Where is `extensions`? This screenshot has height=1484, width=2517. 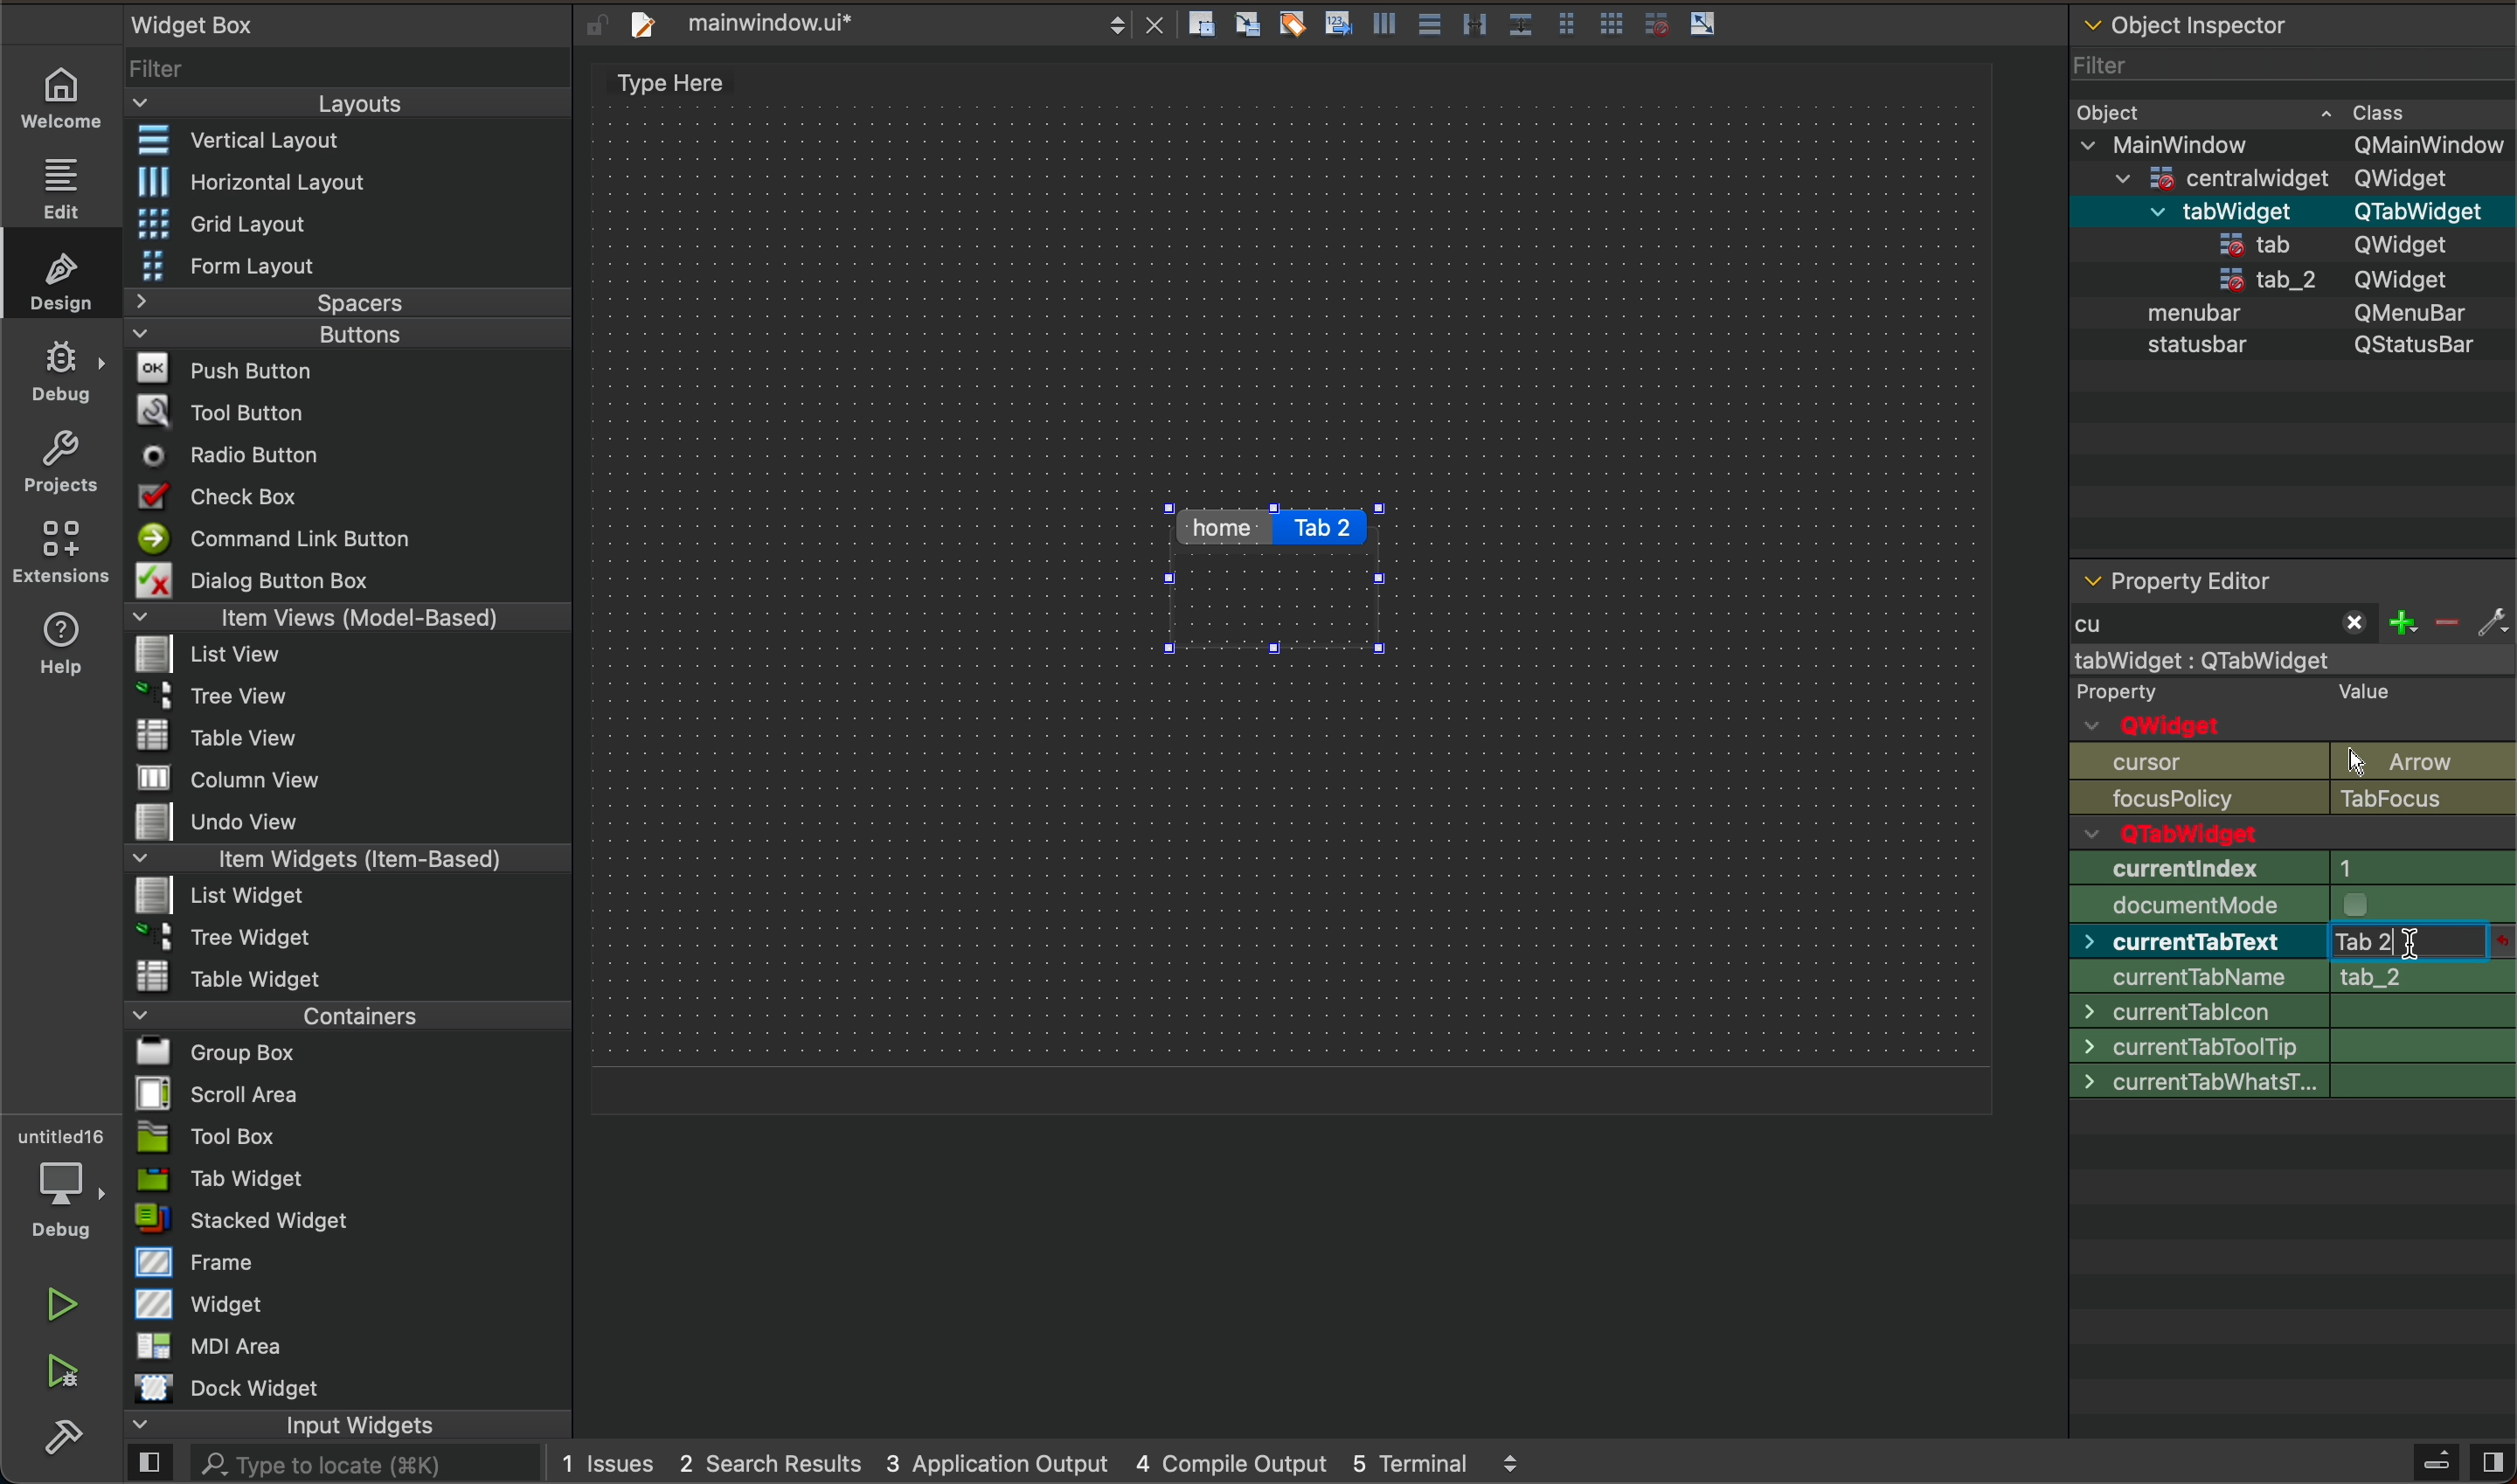 extensions is located at coordinates (65, 548).